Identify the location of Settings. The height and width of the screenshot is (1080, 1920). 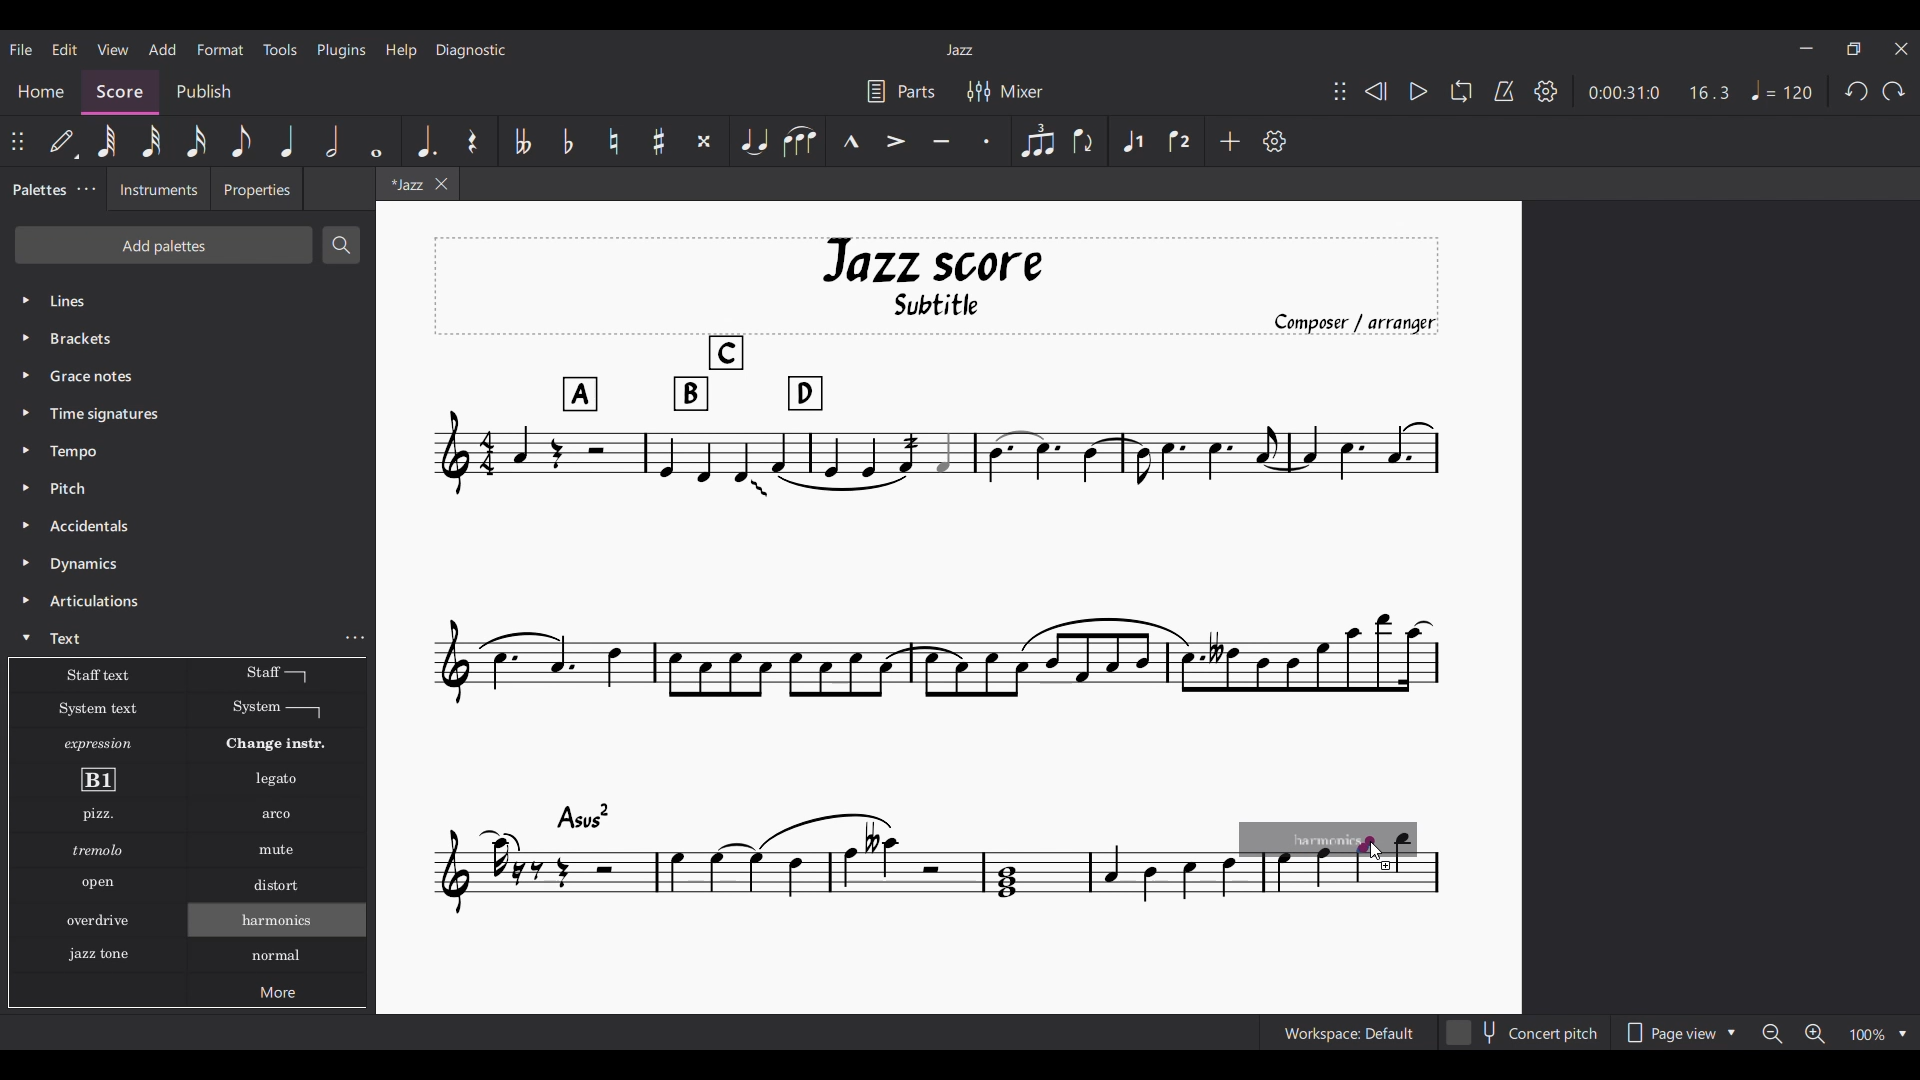
(1545, 92).